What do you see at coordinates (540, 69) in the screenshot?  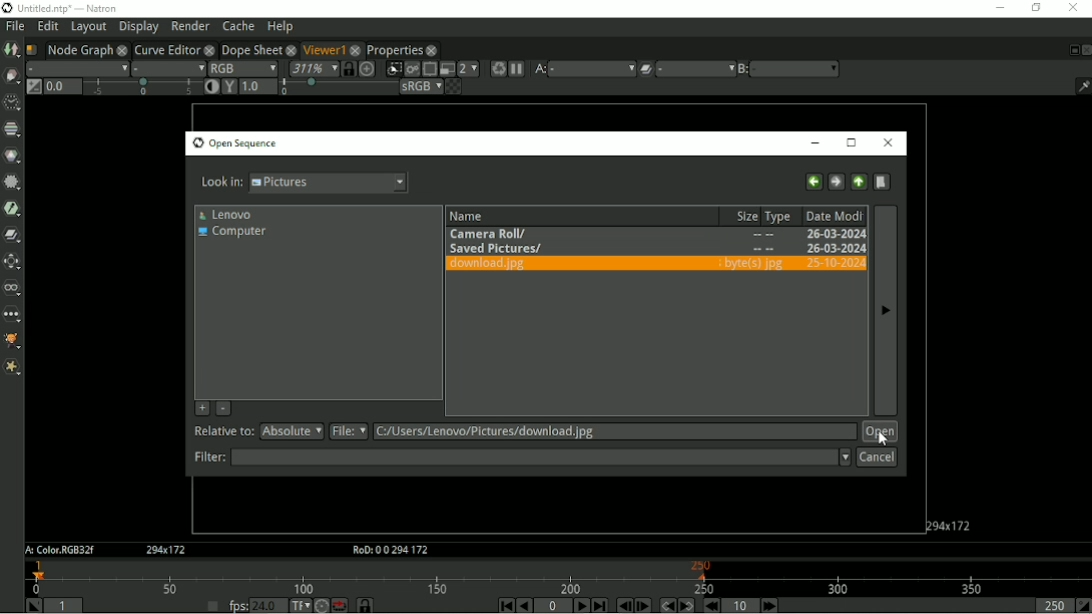 I see `A` at bounding box center [540, 69].